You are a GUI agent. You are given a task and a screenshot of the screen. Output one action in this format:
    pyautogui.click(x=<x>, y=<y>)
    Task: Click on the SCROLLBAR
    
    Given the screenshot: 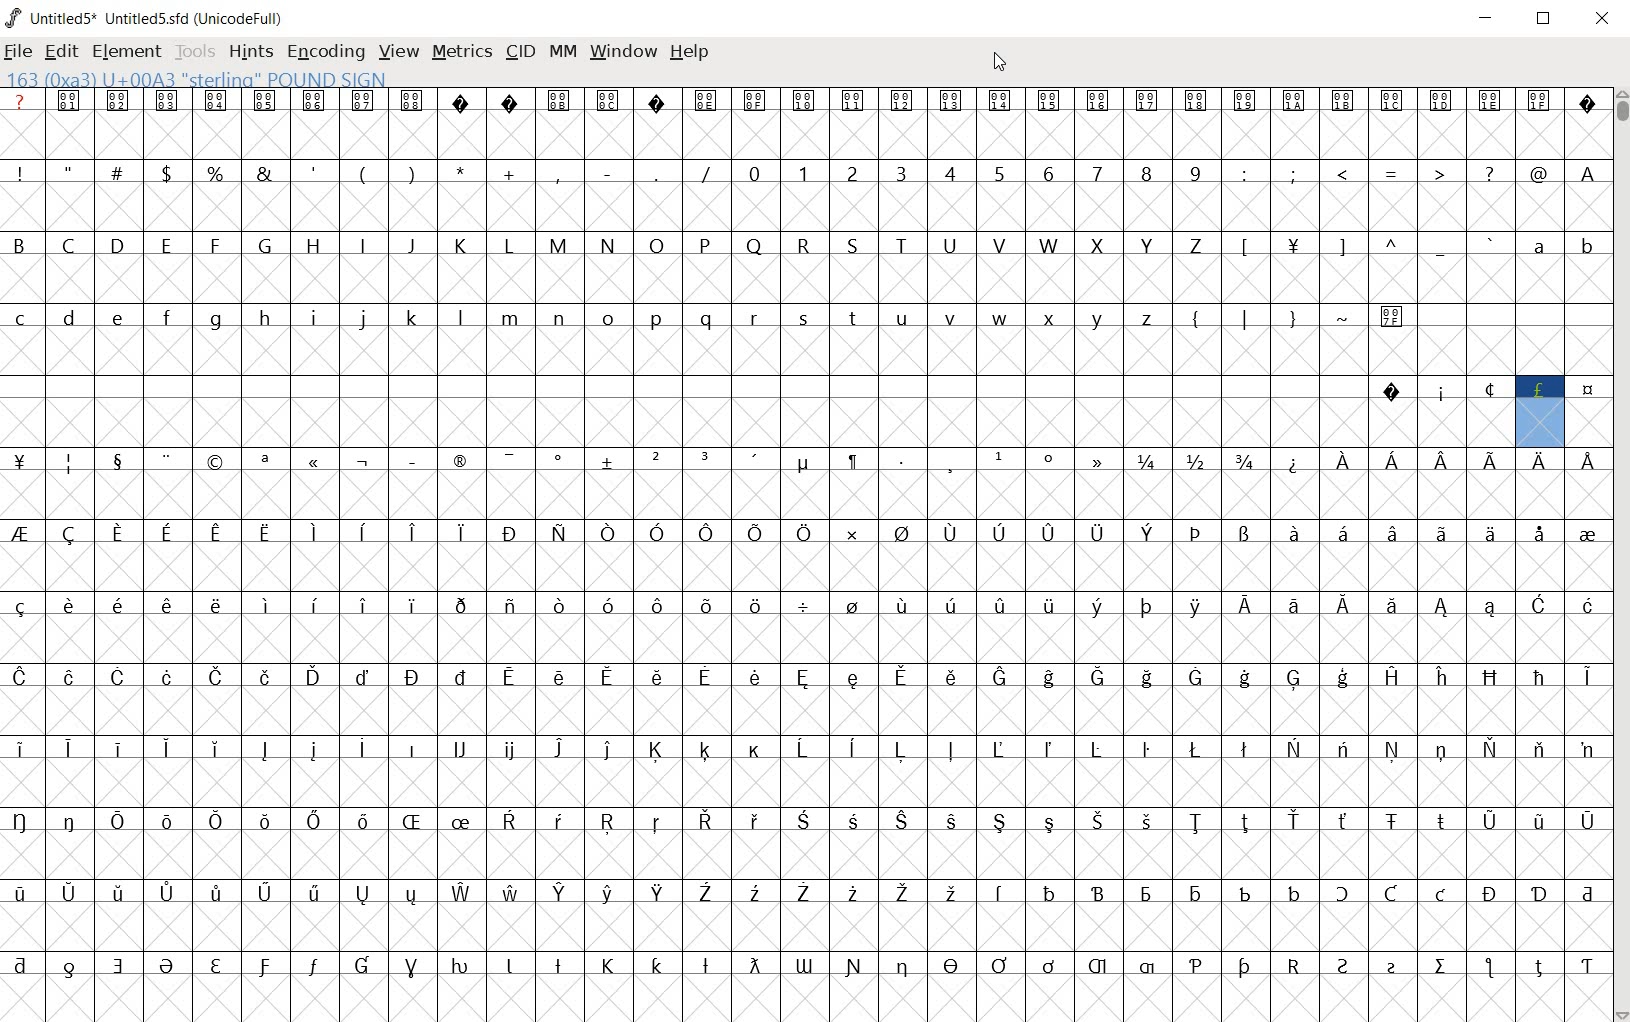 What is the action you would take?
    pyautogui.click(x=1620, y=553)
    